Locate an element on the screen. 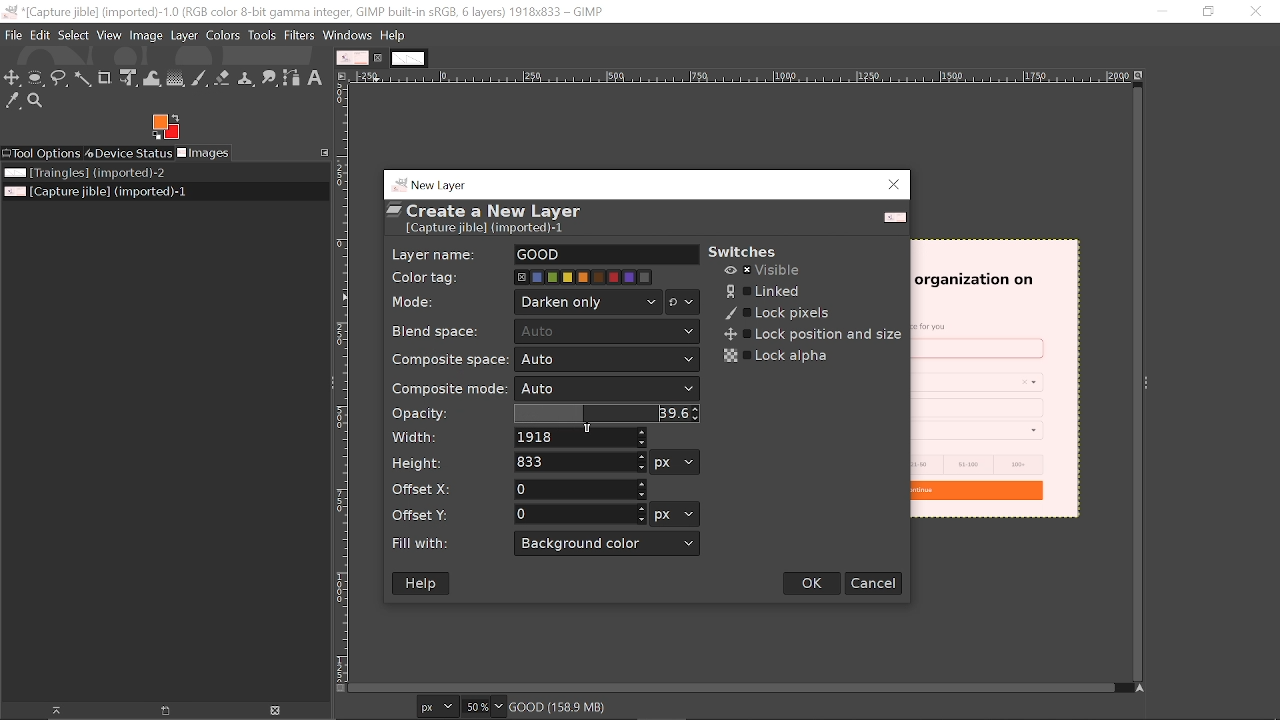  Select is located at coordinates (73, 36).